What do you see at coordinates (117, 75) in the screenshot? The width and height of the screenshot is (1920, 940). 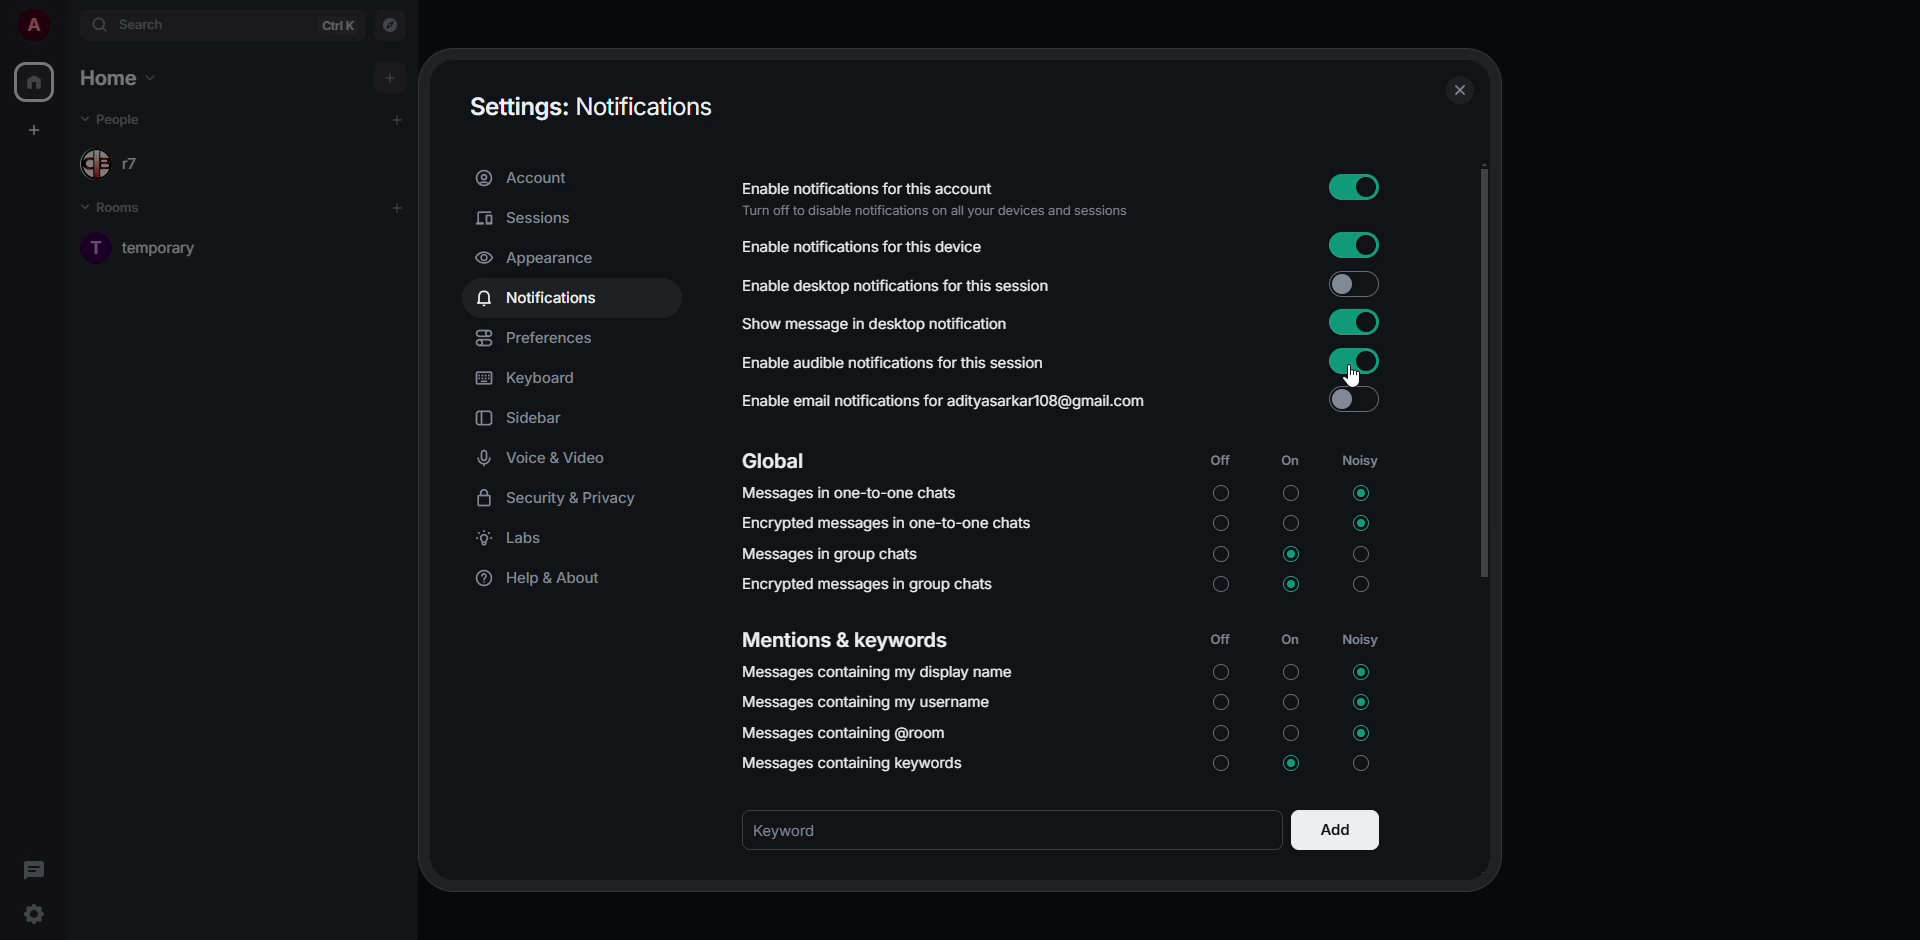 I see `home` at bounding box center [117, 75].